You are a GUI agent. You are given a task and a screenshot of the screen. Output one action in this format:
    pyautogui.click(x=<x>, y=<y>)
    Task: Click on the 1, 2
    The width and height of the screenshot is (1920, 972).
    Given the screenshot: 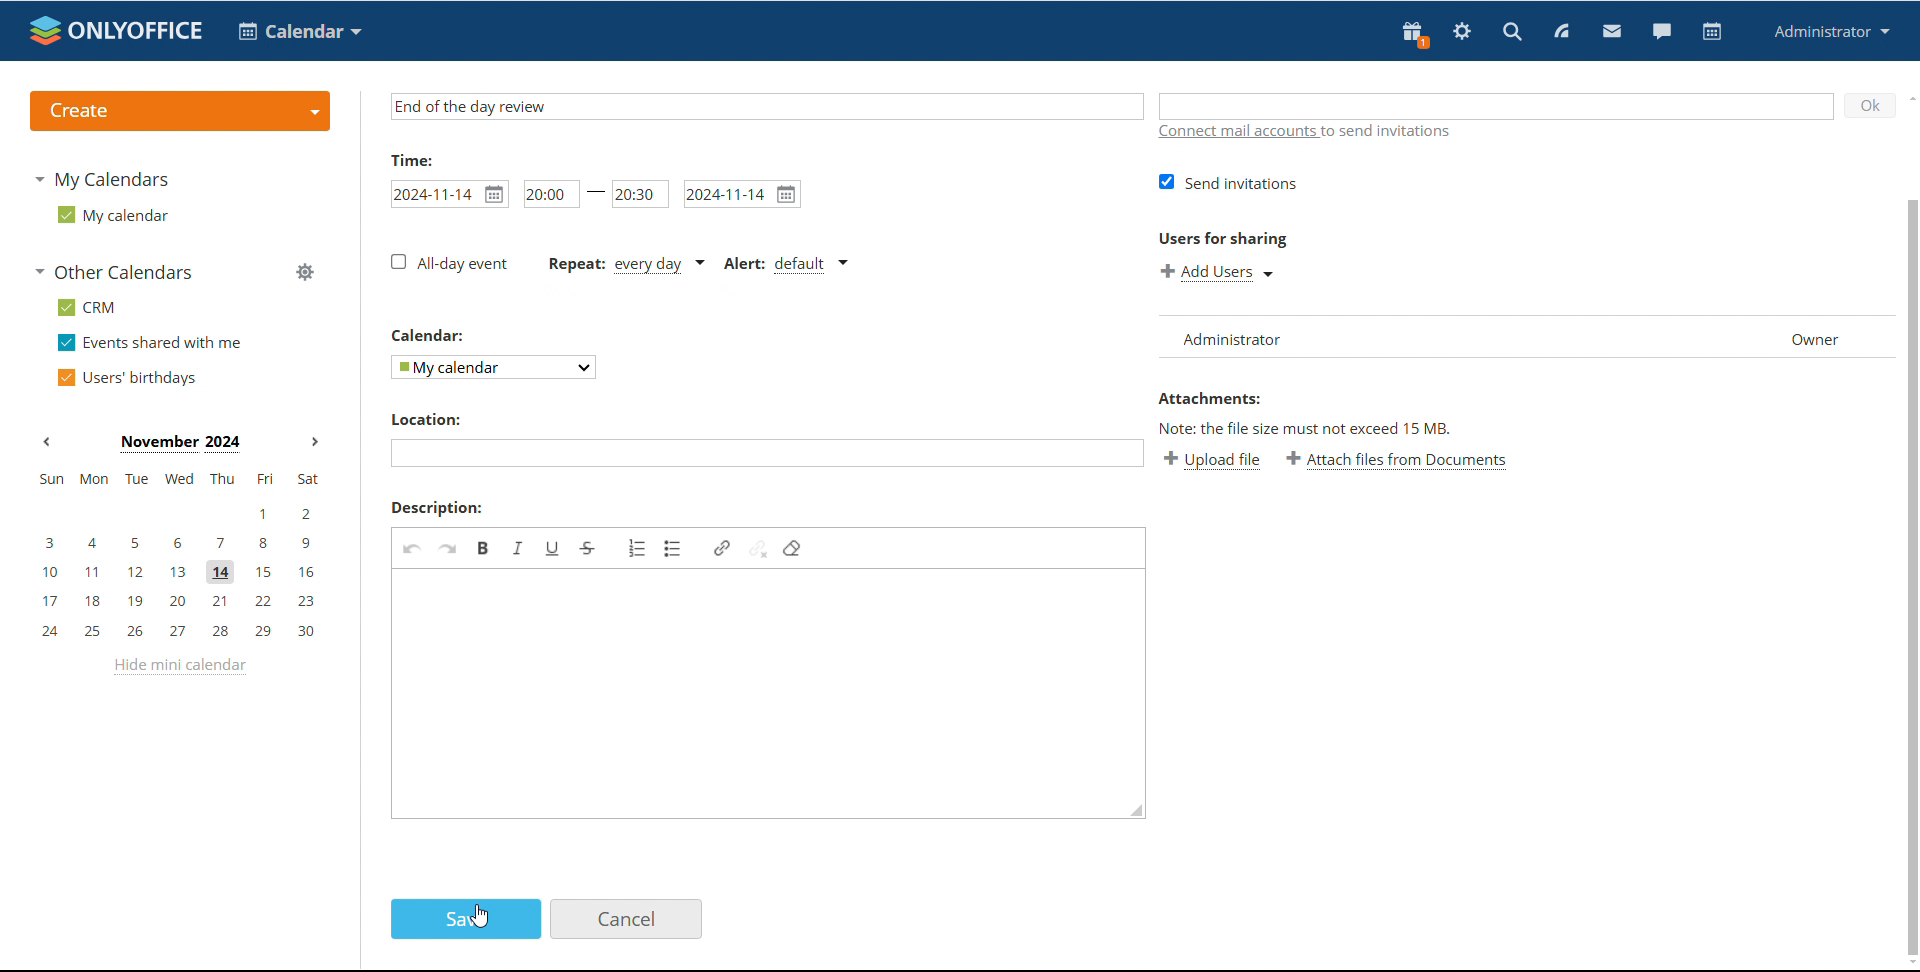 What is the action you would take?
    pyautogui.click(x=176, y=514)
    